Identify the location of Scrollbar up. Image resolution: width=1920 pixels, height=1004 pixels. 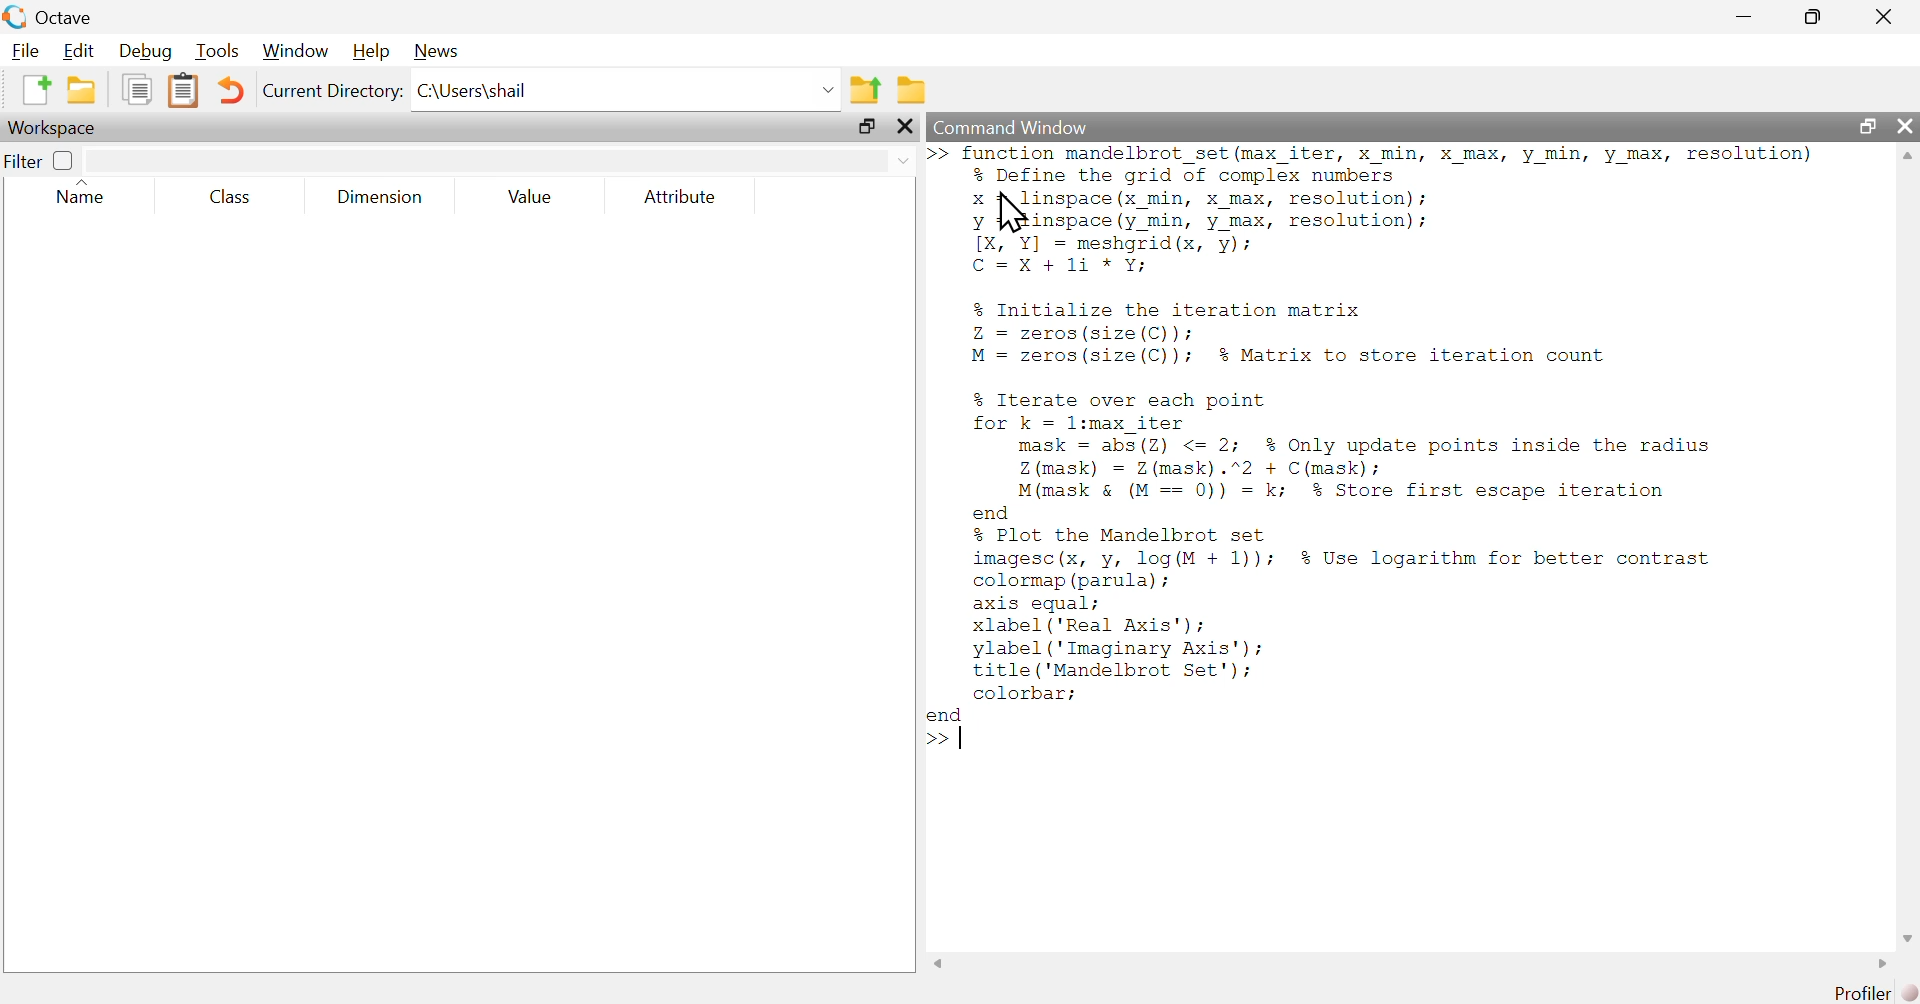
(1907, 158).